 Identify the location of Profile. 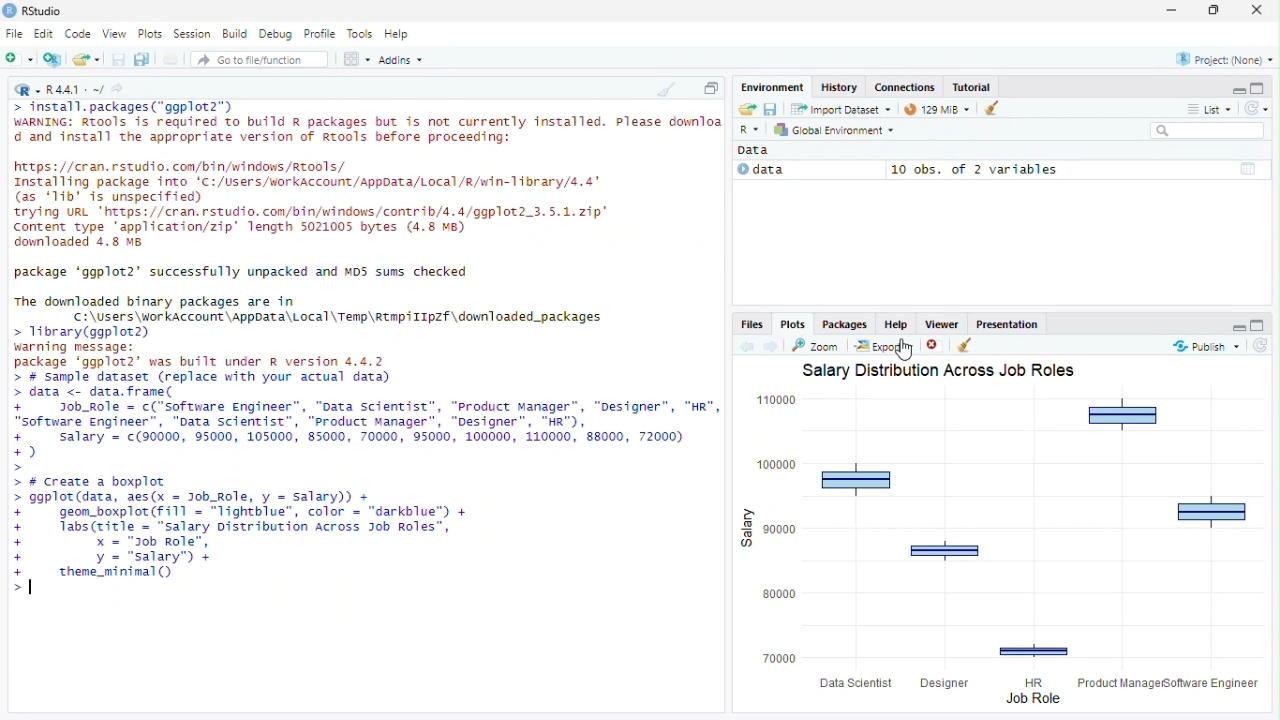
(320, 34).